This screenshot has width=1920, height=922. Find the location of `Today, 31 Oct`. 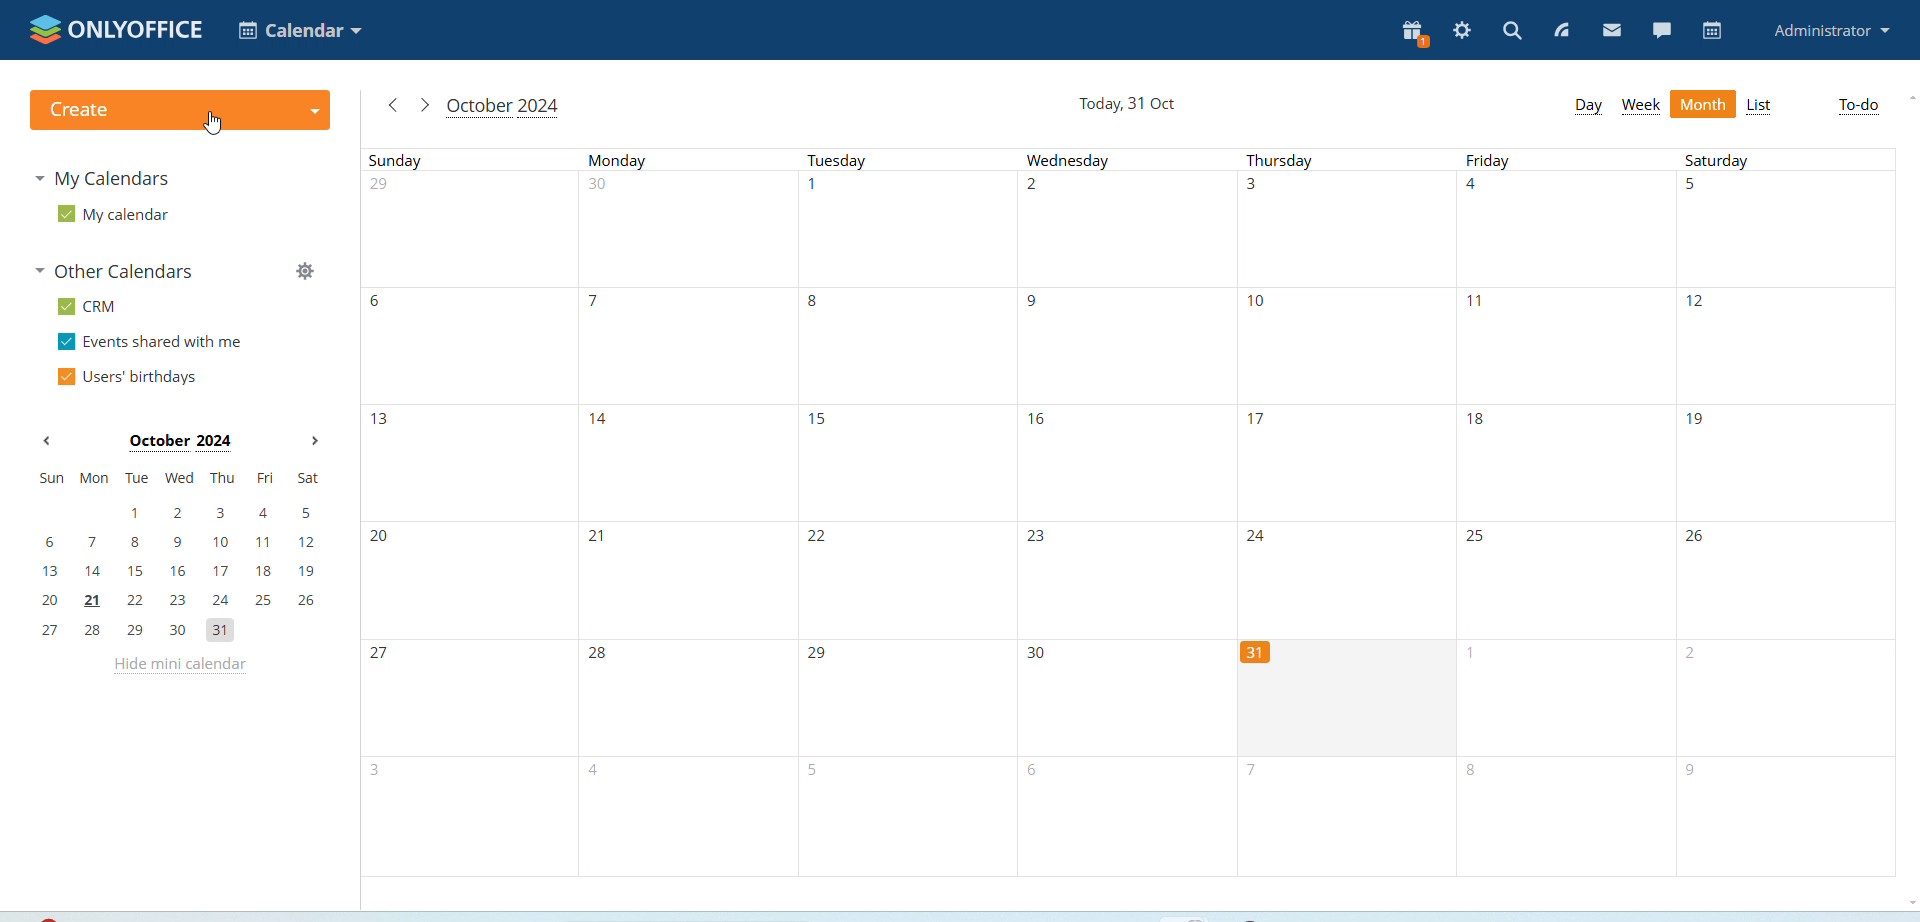

Today, 31 Oct is located at coordinates (1138, 107).